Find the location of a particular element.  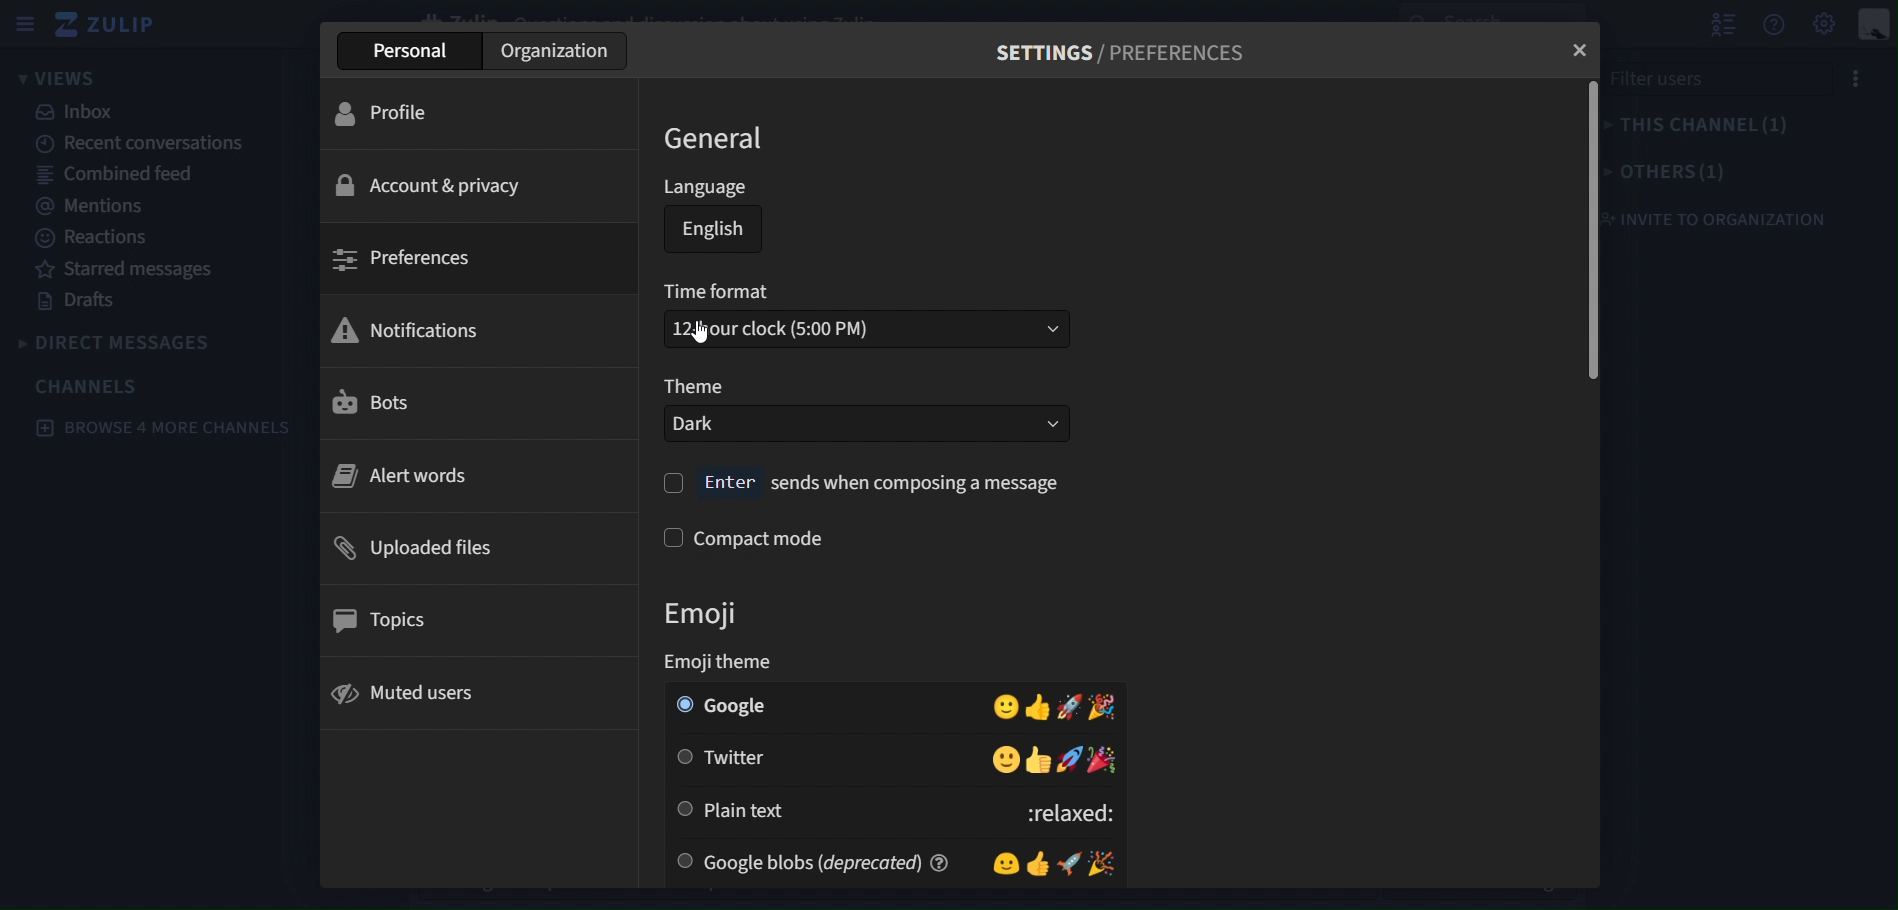

topics is located at coordinates (464, 619).